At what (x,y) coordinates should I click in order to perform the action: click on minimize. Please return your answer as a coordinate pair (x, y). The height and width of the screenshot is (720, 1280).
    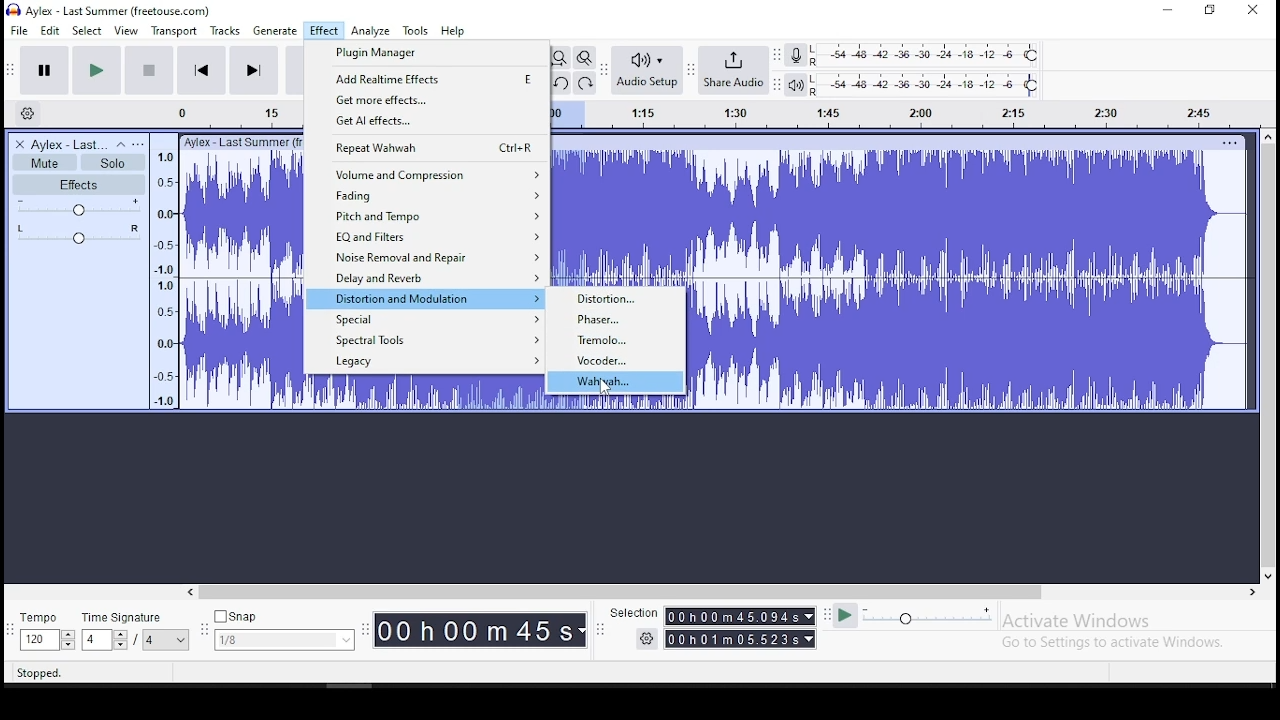
    Looking at the image, I should click on (1168, 10).